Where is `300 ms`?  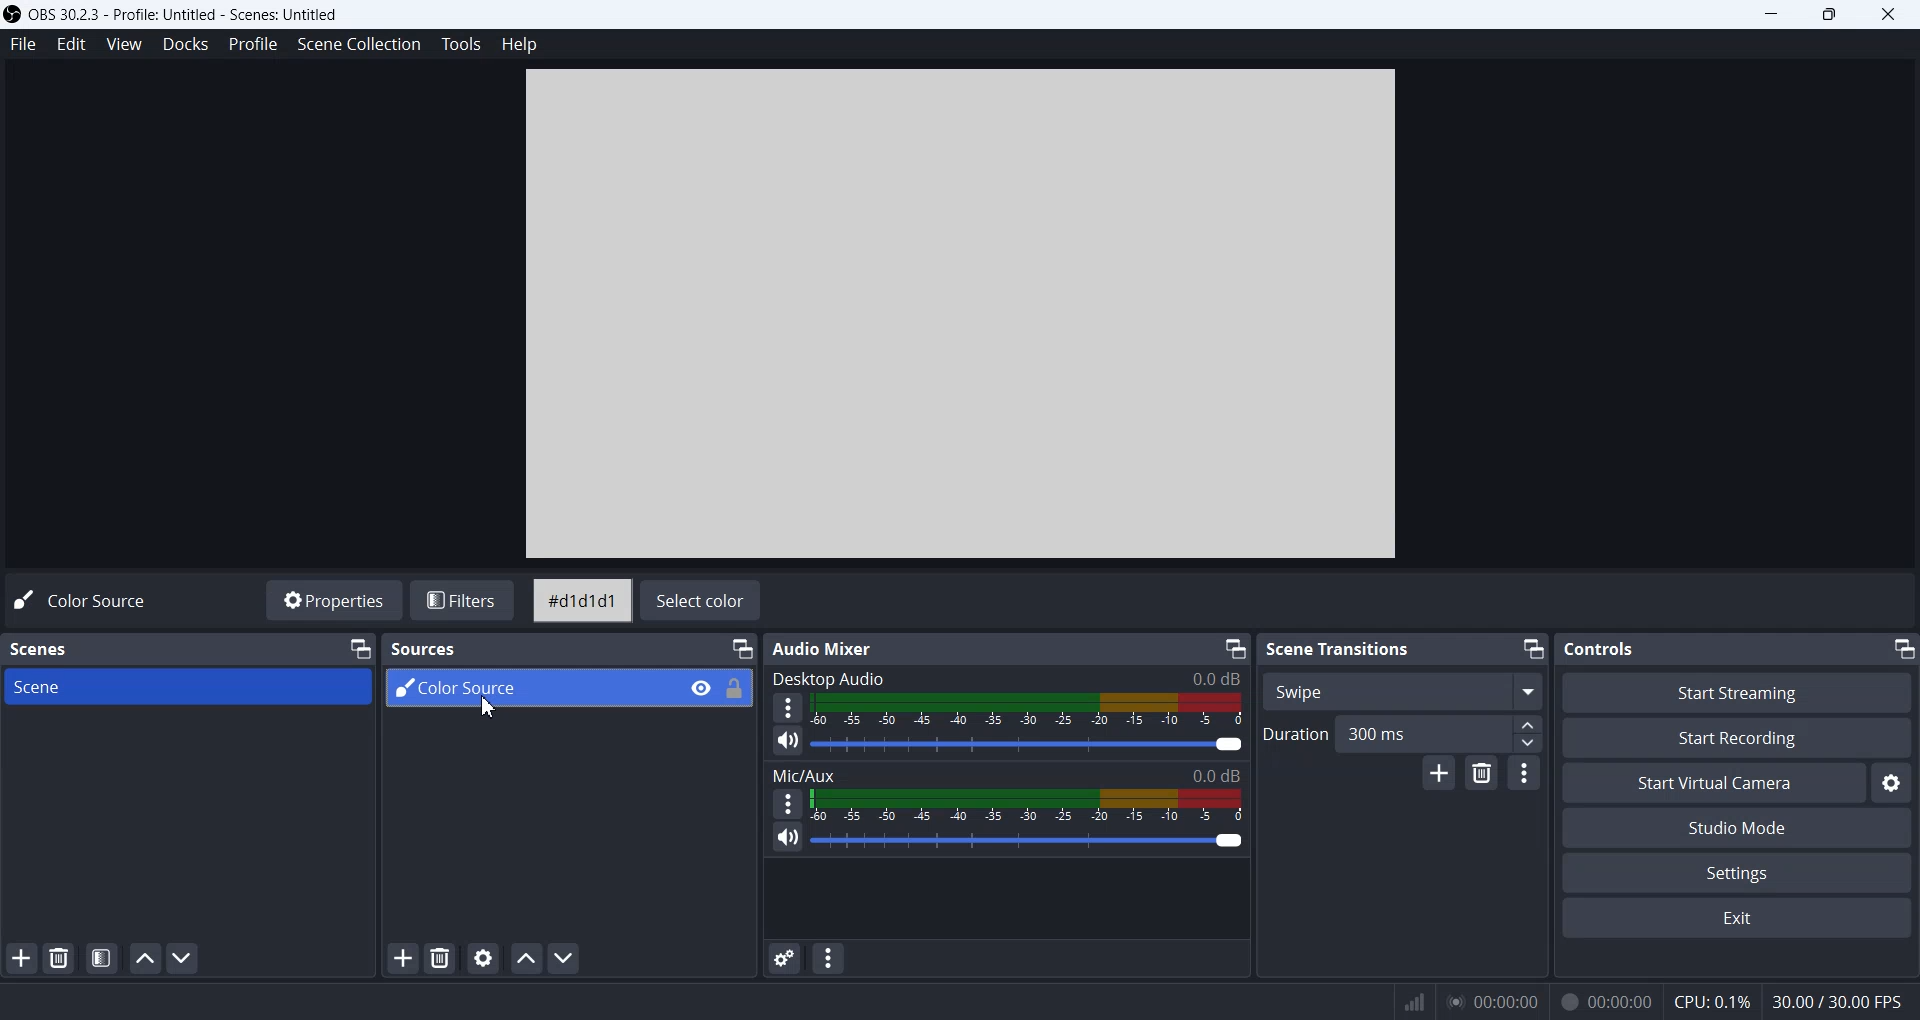 300 ms is located at coordinates (1440, 733).